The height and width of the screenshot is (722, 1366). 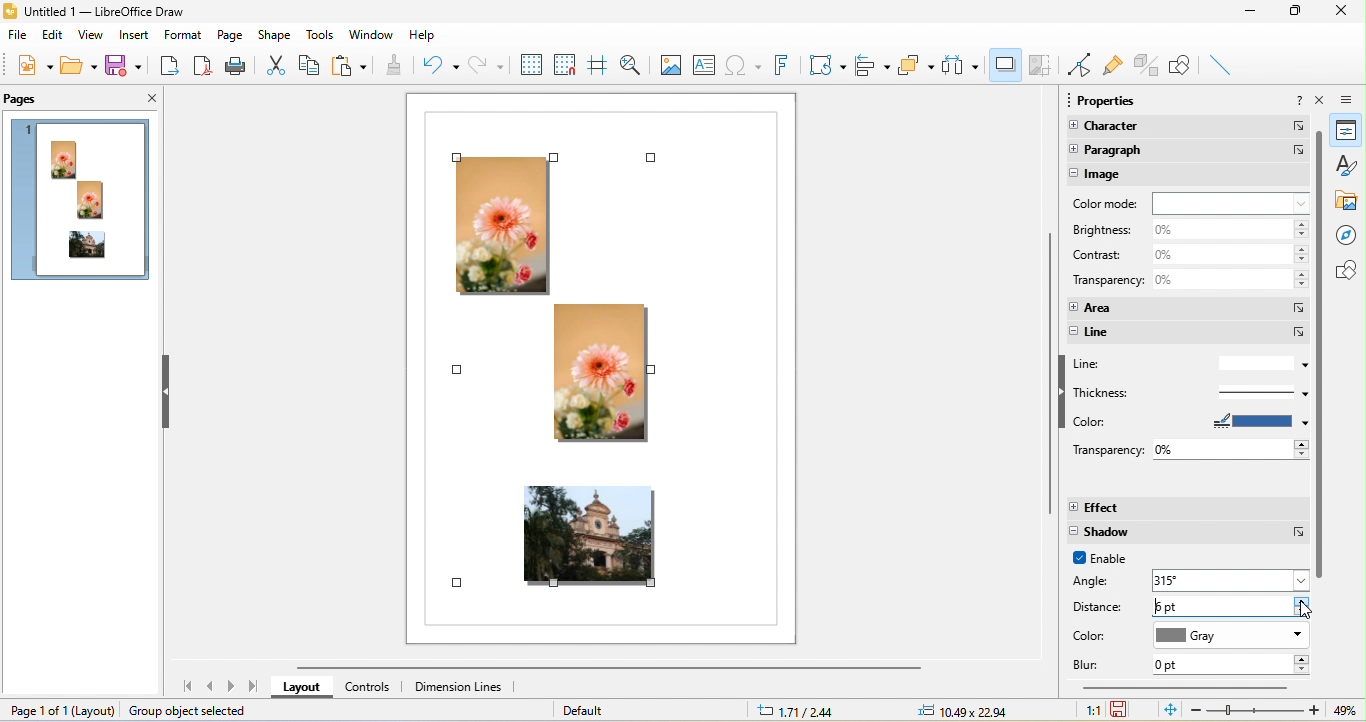 I want to click on image, so click(x=1190, y=175).